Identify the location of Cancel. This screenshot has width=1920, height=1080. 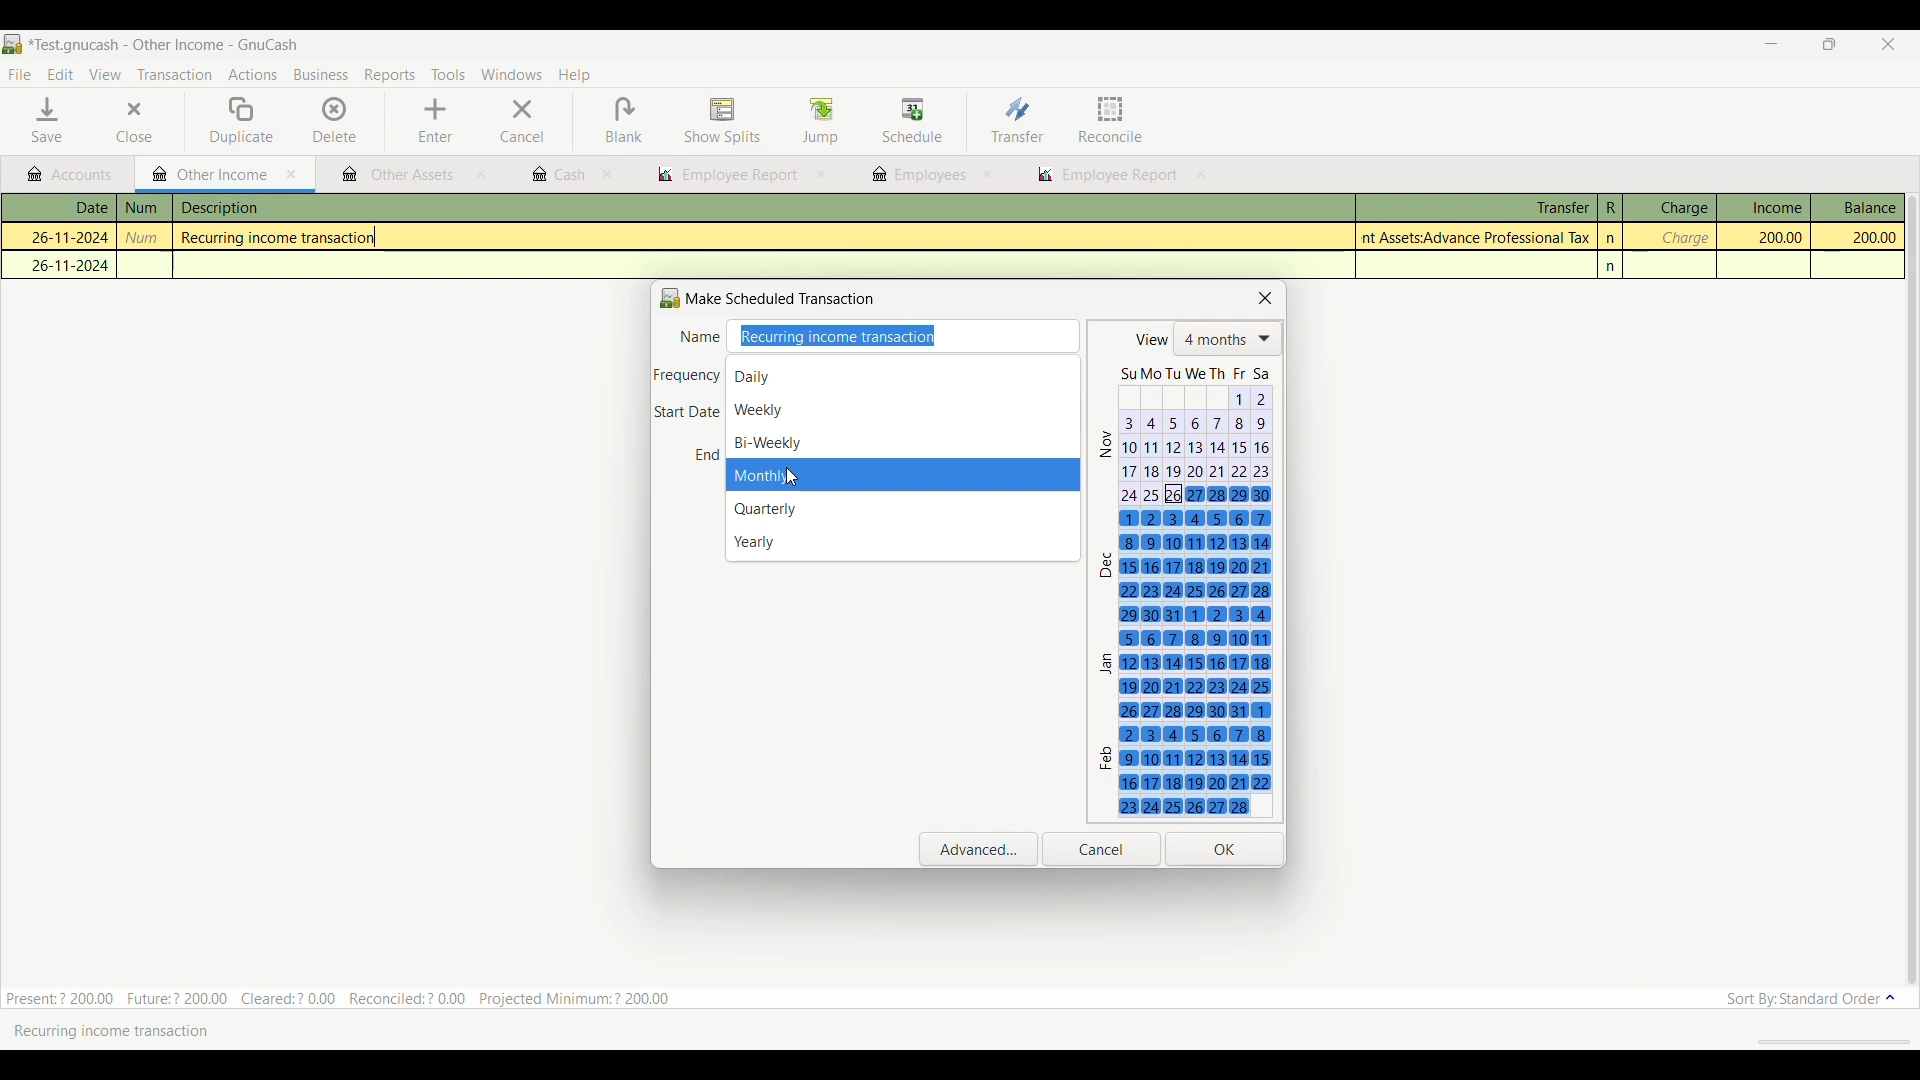
(522, 121).